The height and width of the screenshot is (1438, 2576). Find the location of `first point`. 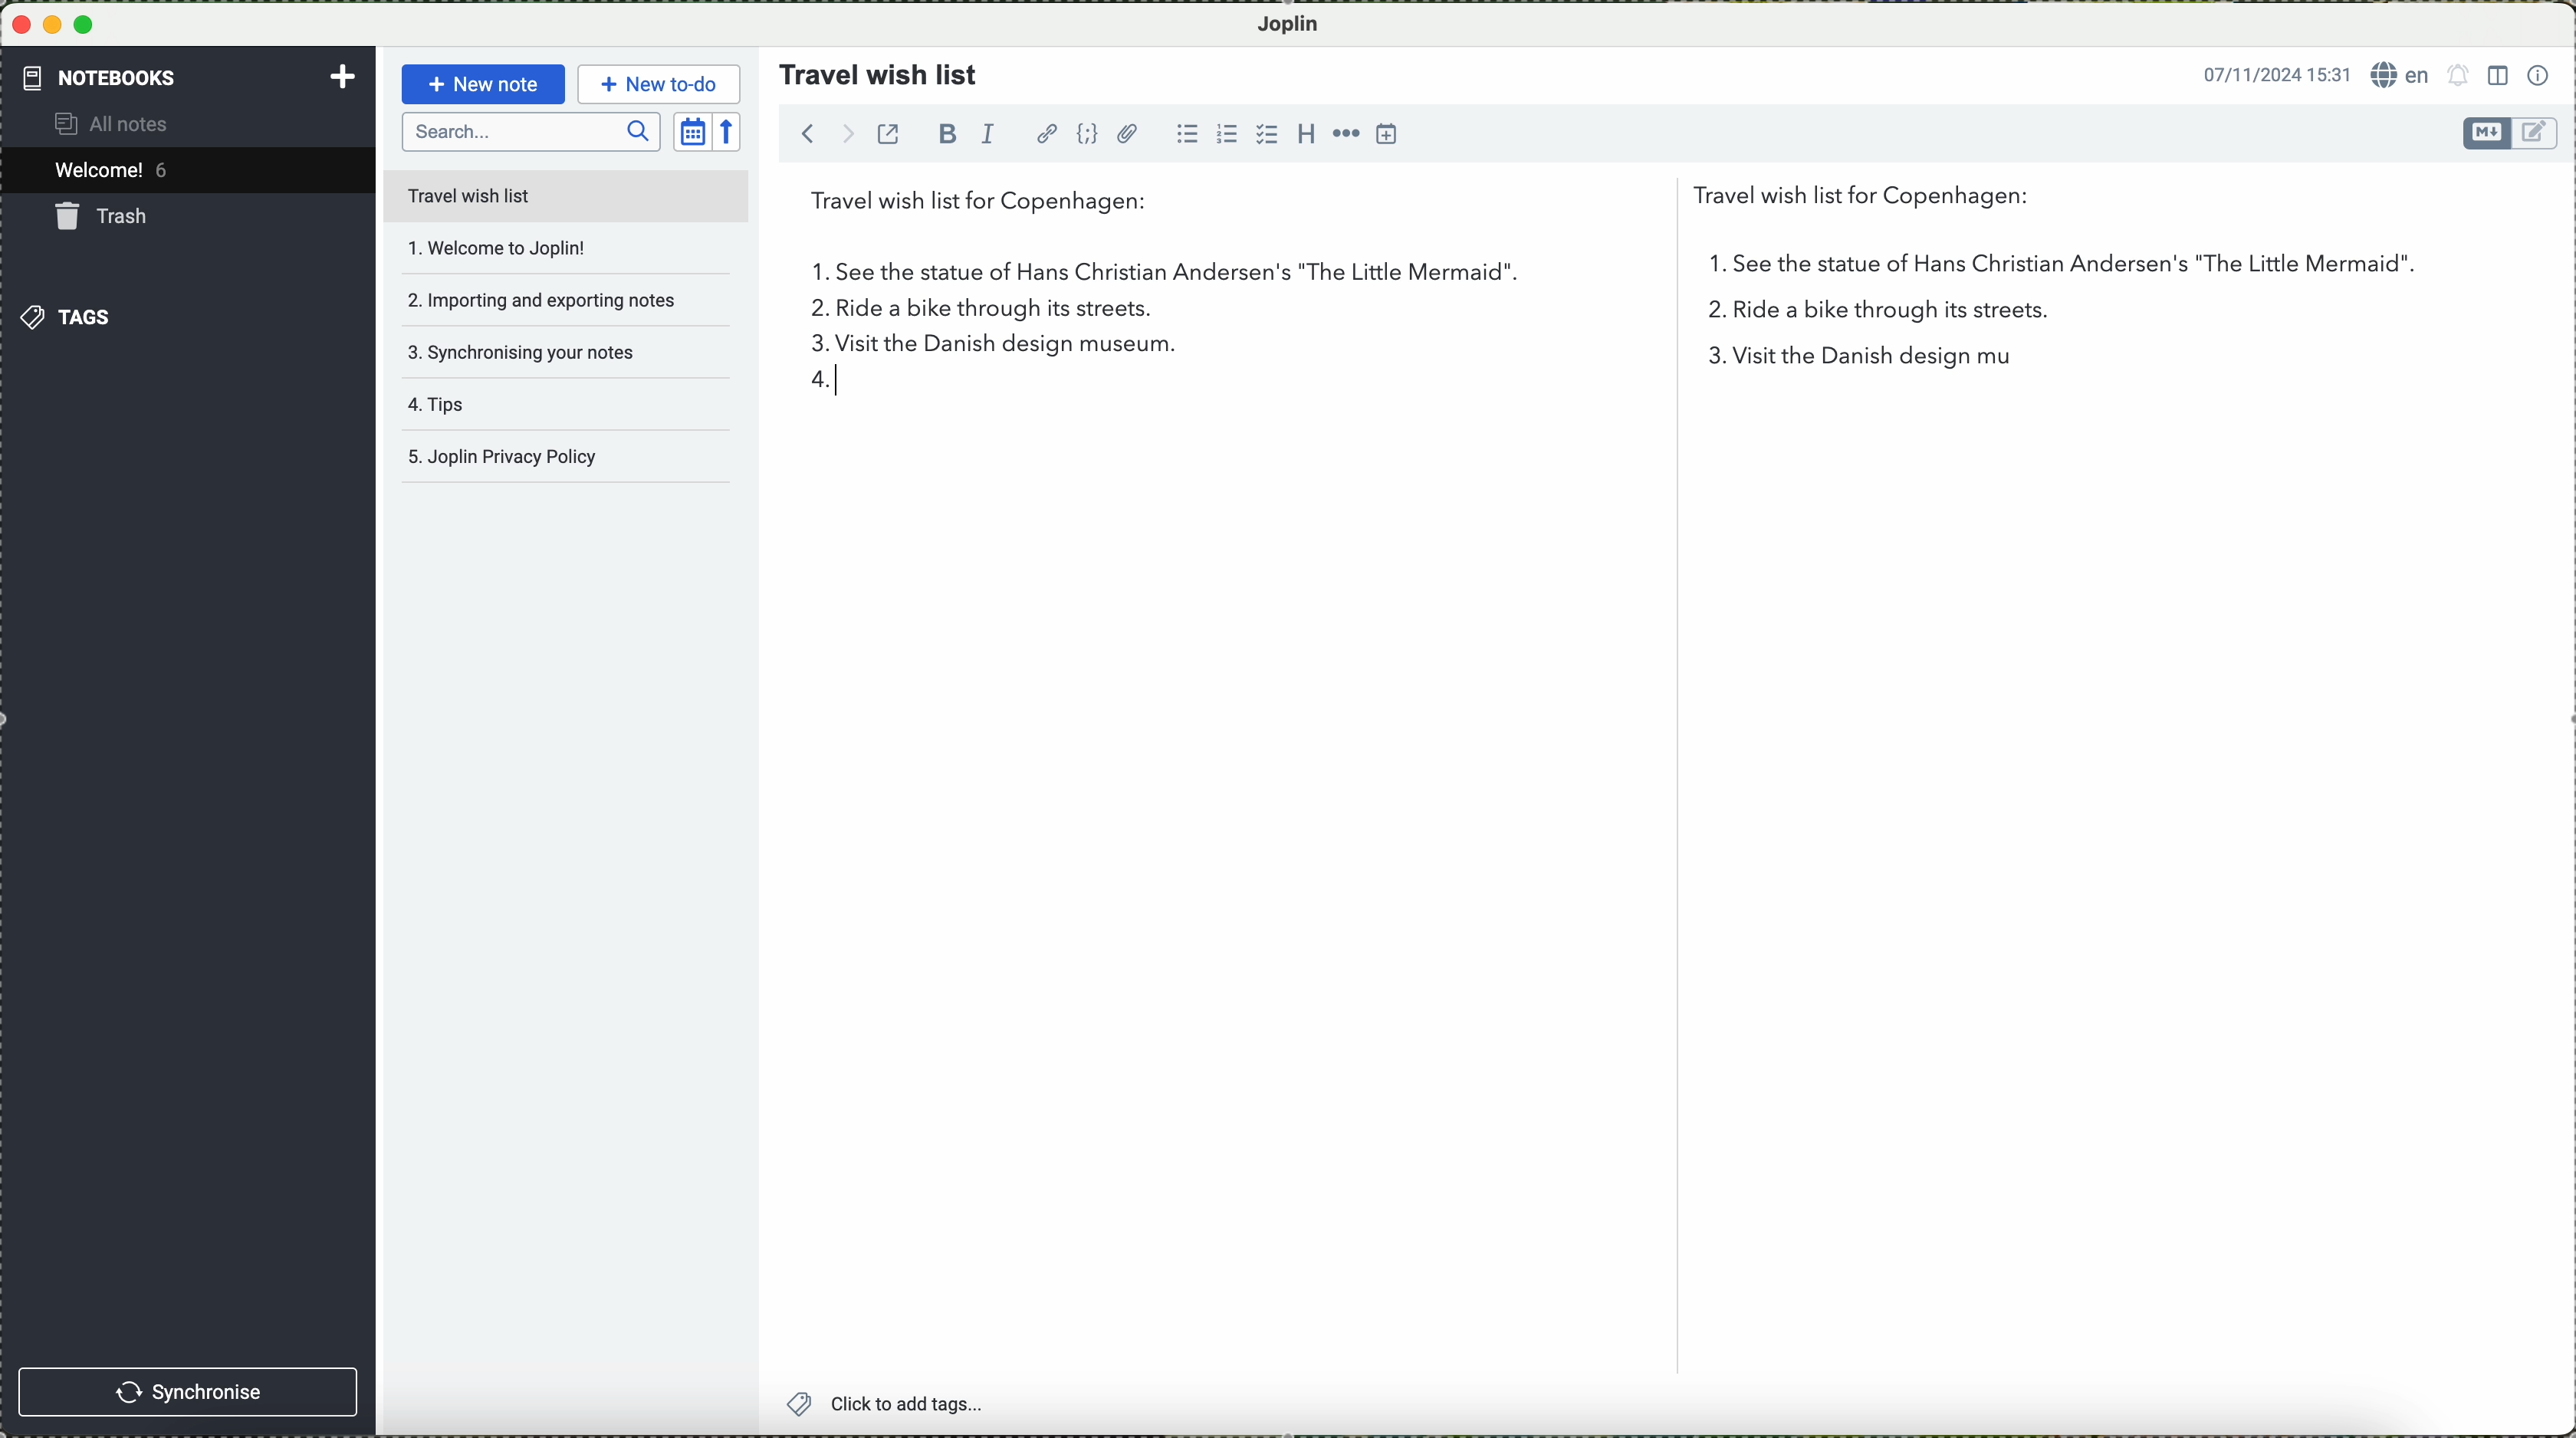

first point is located at coordinates (1591, 271).